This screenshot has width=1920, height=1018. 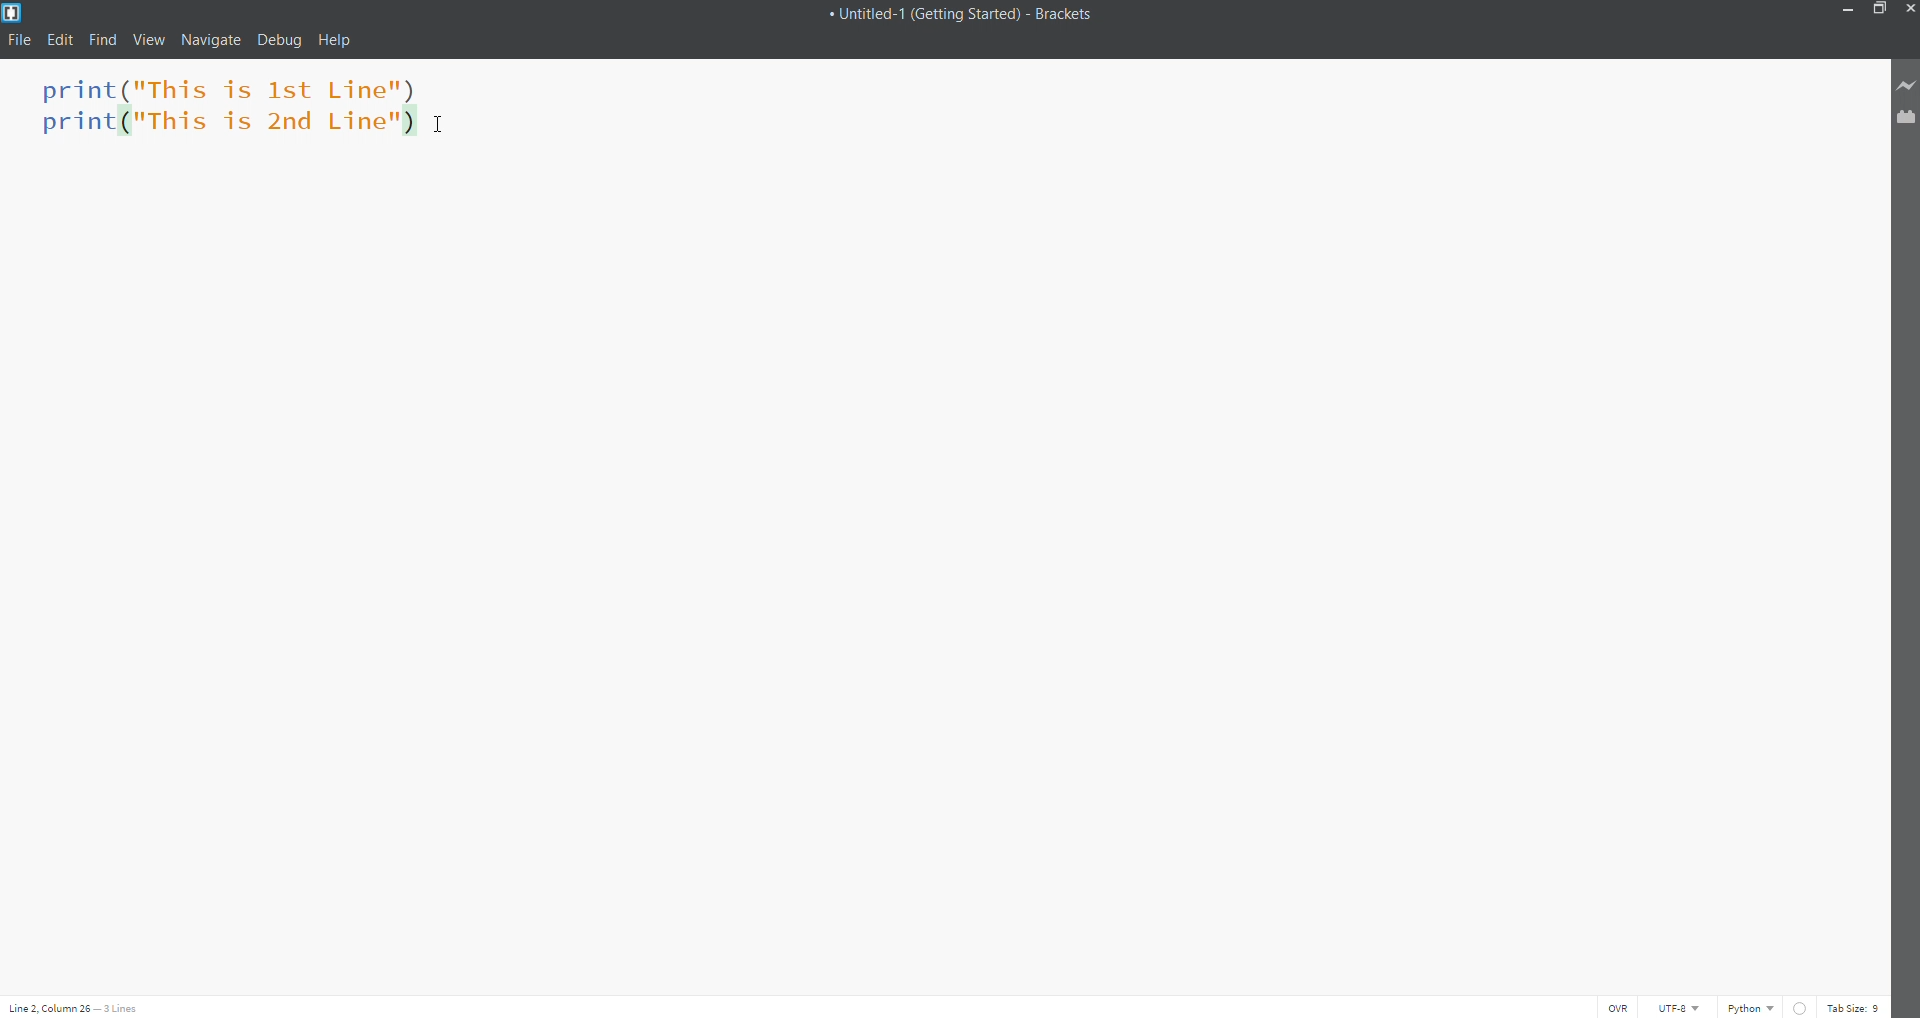 What do you see at coordinates (1846, 10) in the screenshot?
I see `Minimize` at bounding box center [1846, 10].